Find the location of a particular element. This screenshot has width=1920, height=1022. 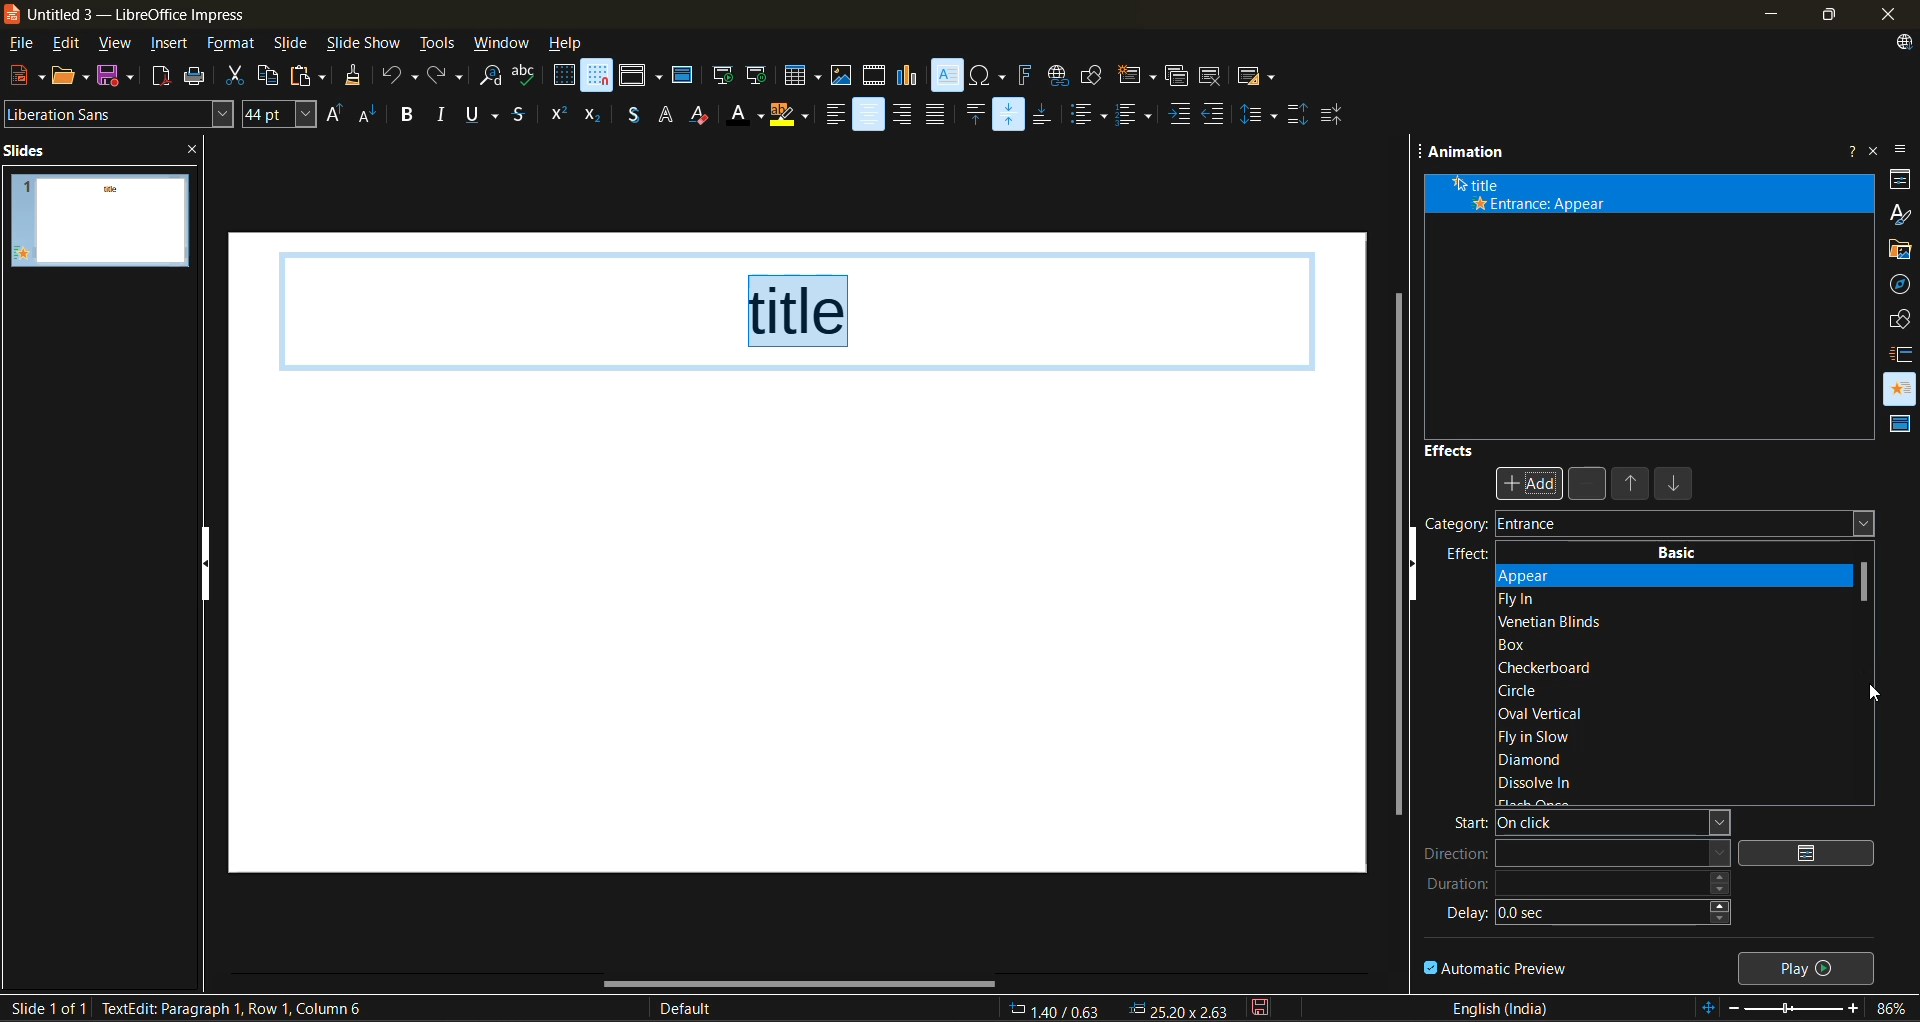

decrease indent is located at coordinates (1218, 112).